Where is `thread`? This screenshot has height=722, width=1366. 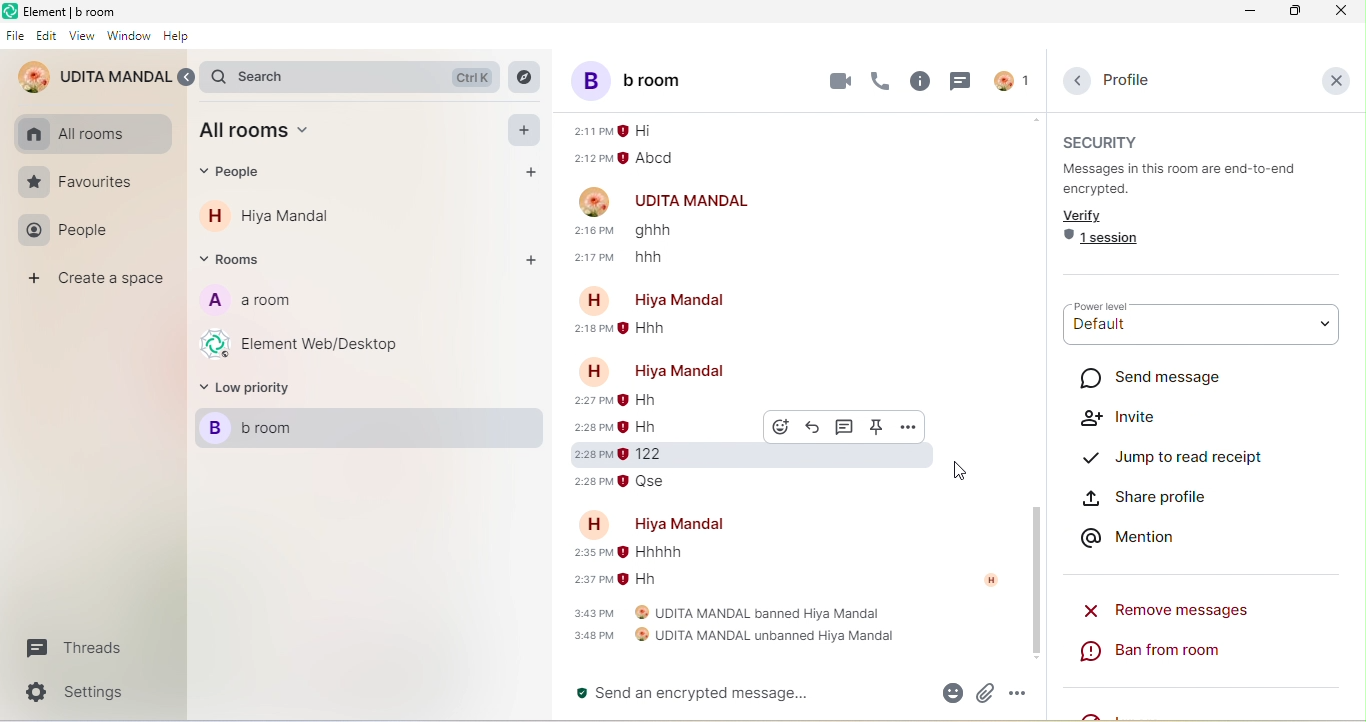
thread is located at coordinates (843, 427).